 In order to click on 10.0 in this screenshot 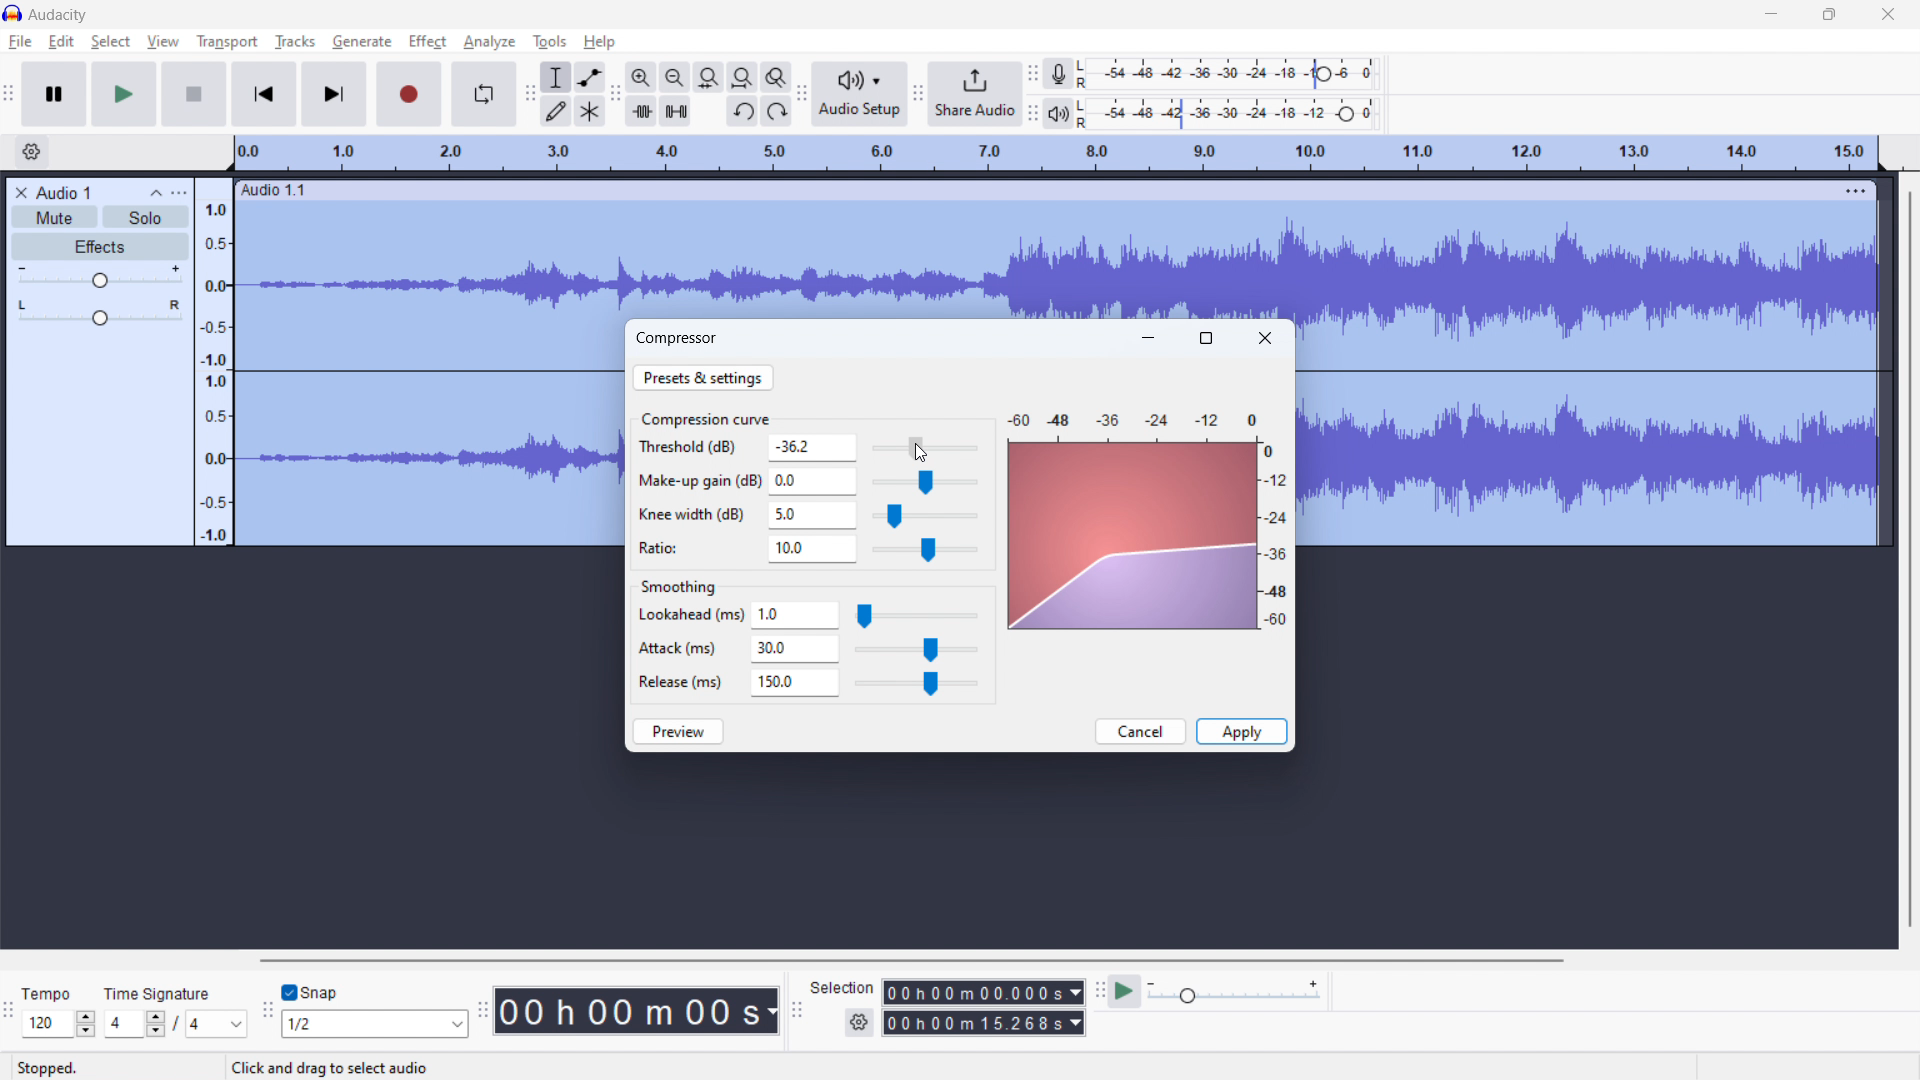, I will do `click(812, 550)`.